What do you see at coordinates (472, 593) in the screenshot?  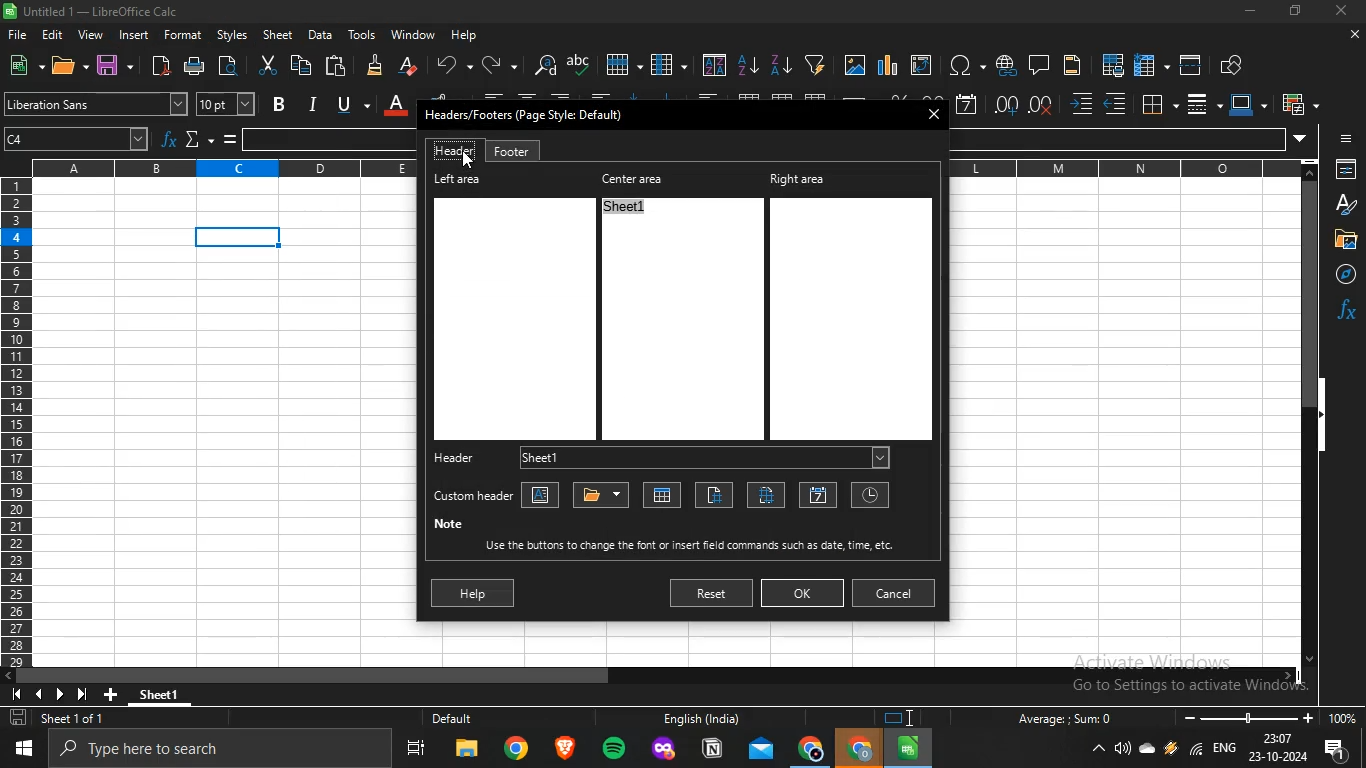 I see `help` at bounding box center [472, 593].